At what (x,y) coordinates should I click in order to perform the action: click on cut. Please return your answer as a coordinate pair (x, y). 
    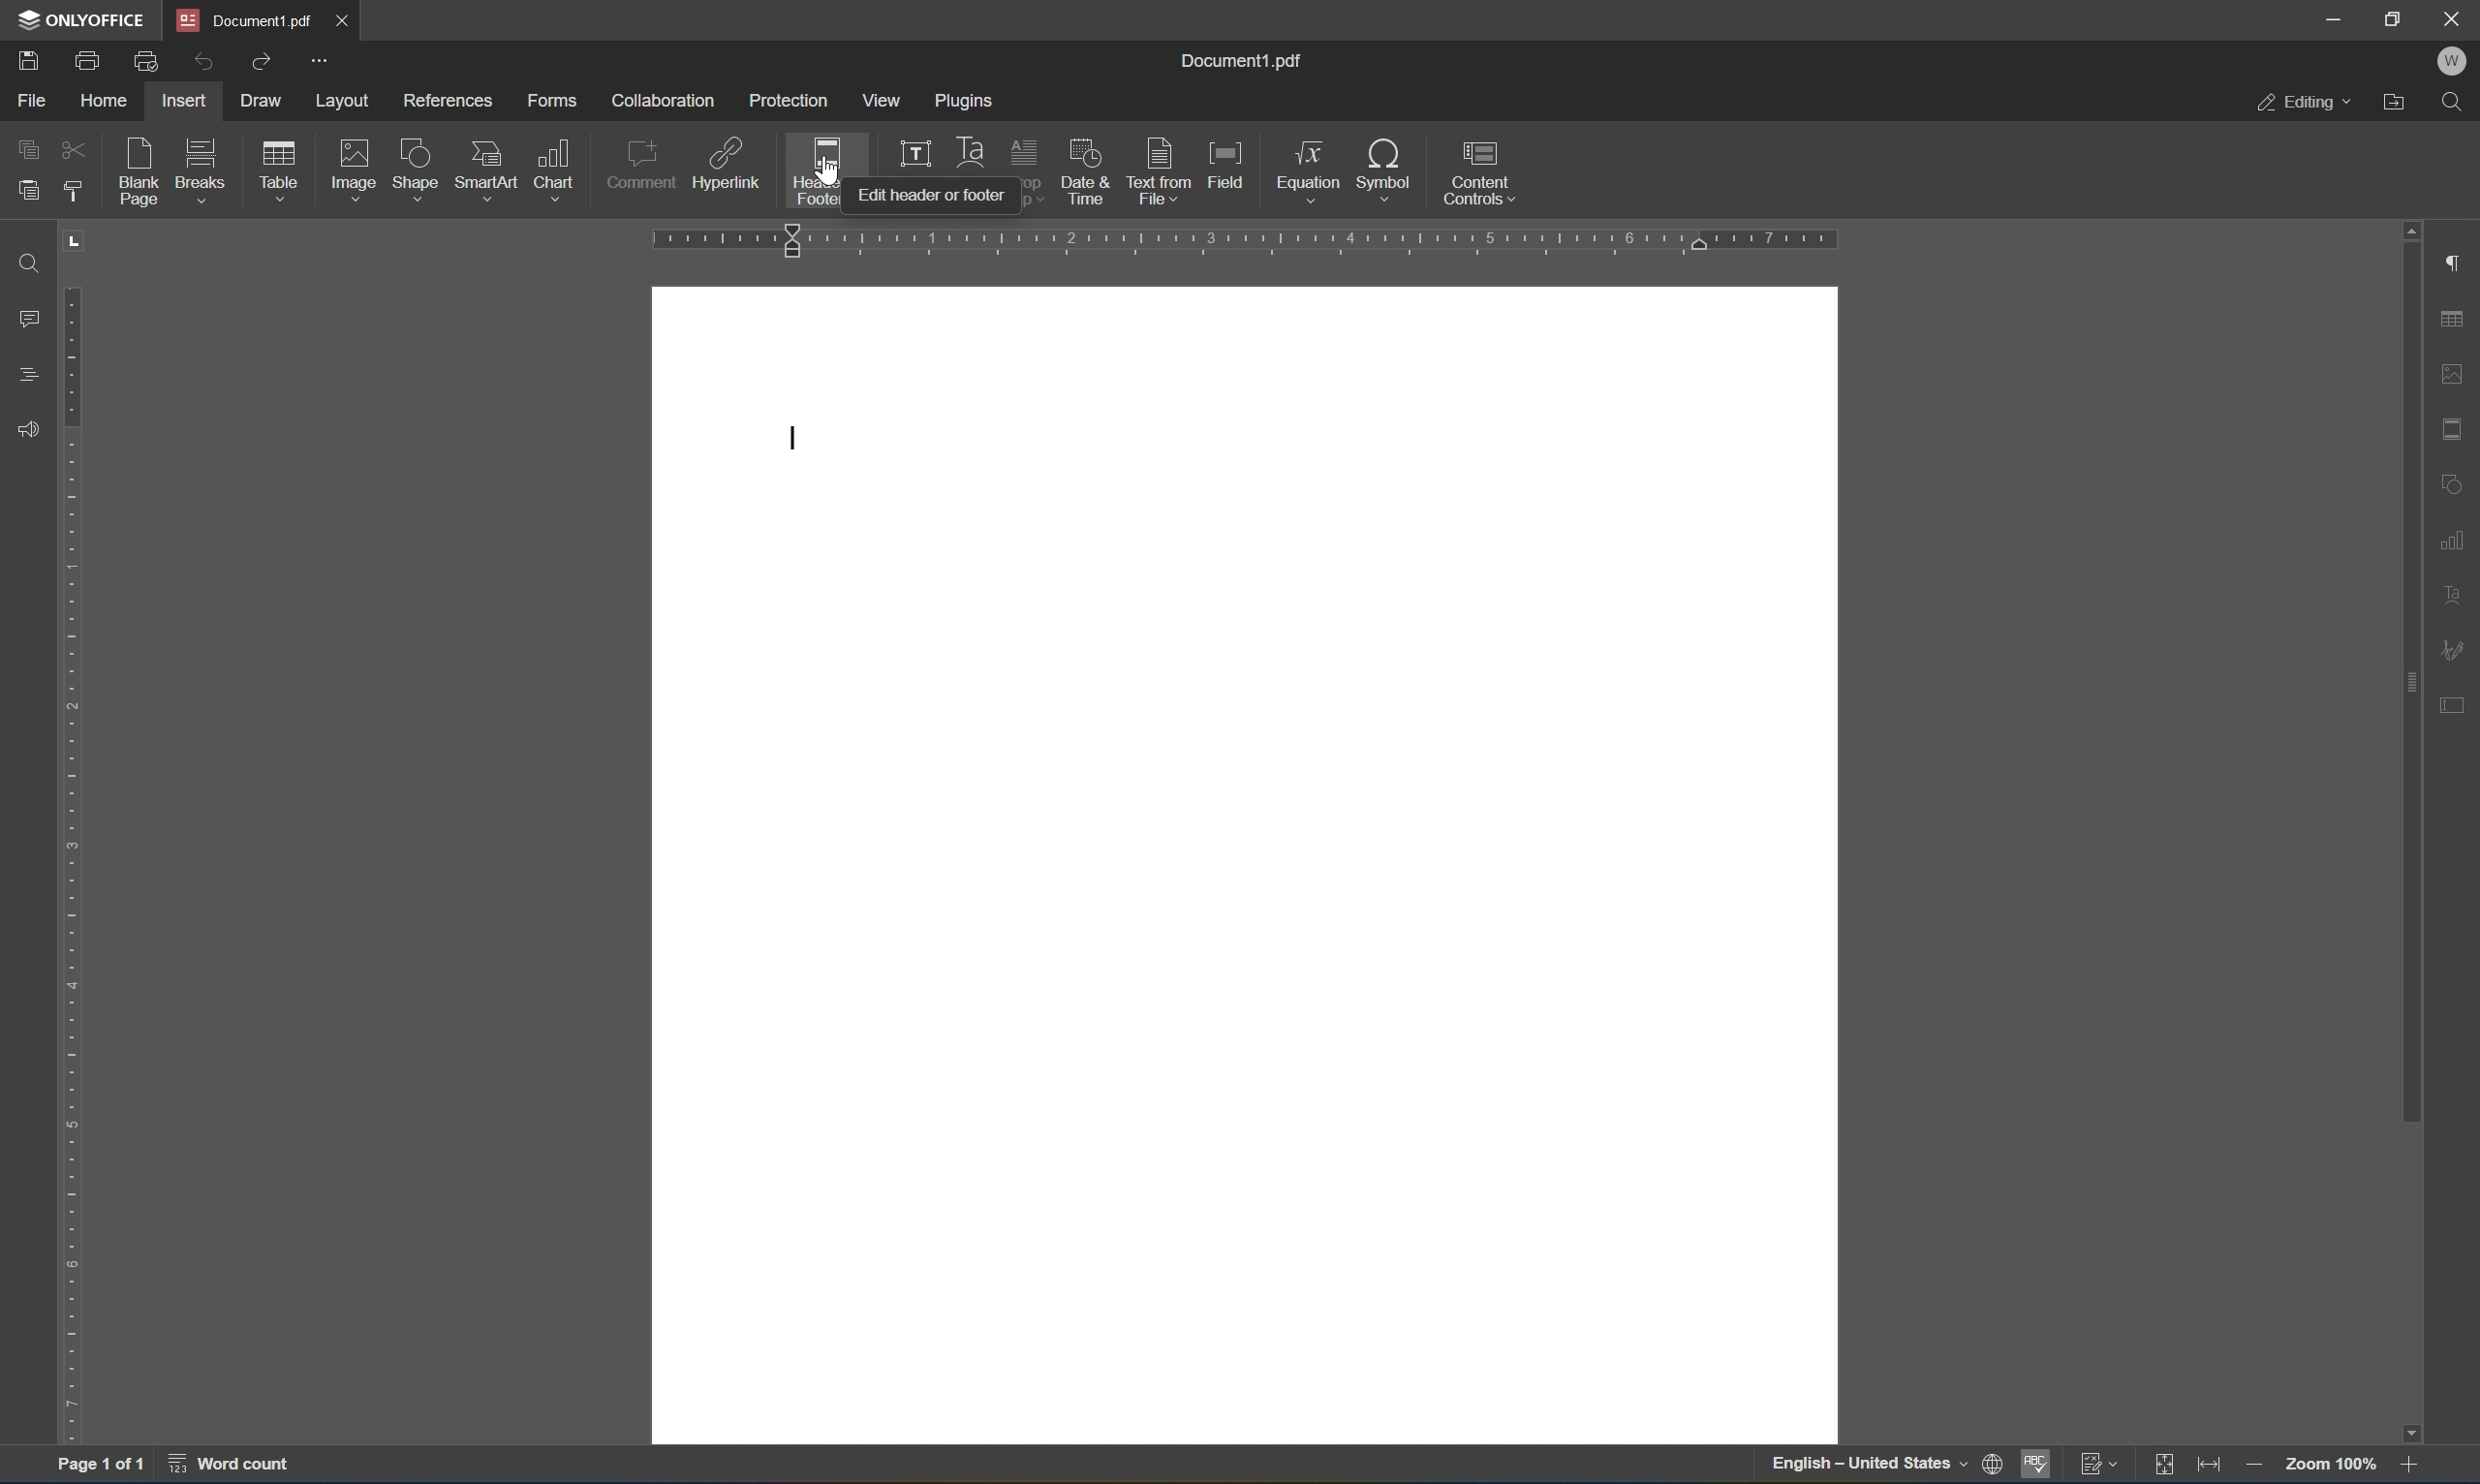
    Looking at the image, I should click on (71, 146).